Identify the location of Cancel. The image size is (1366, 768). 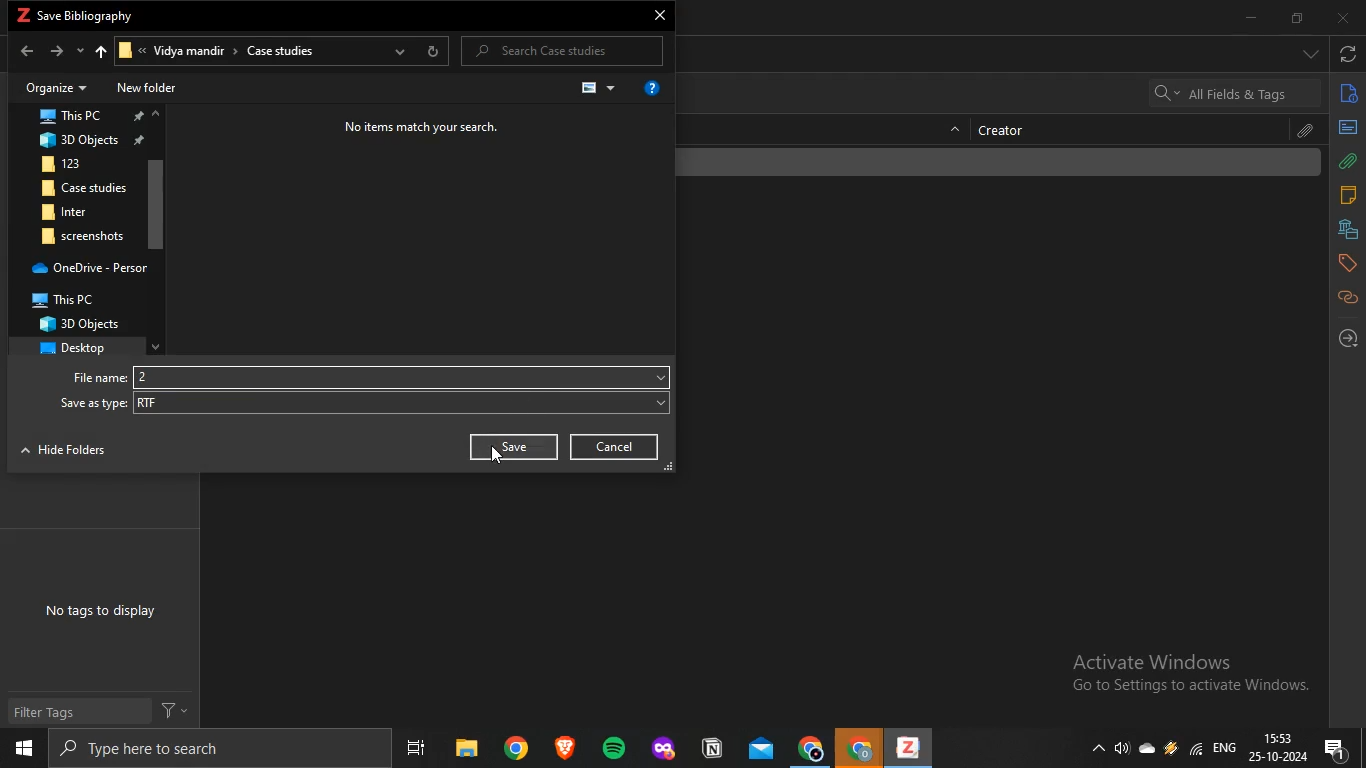
(615, 447).